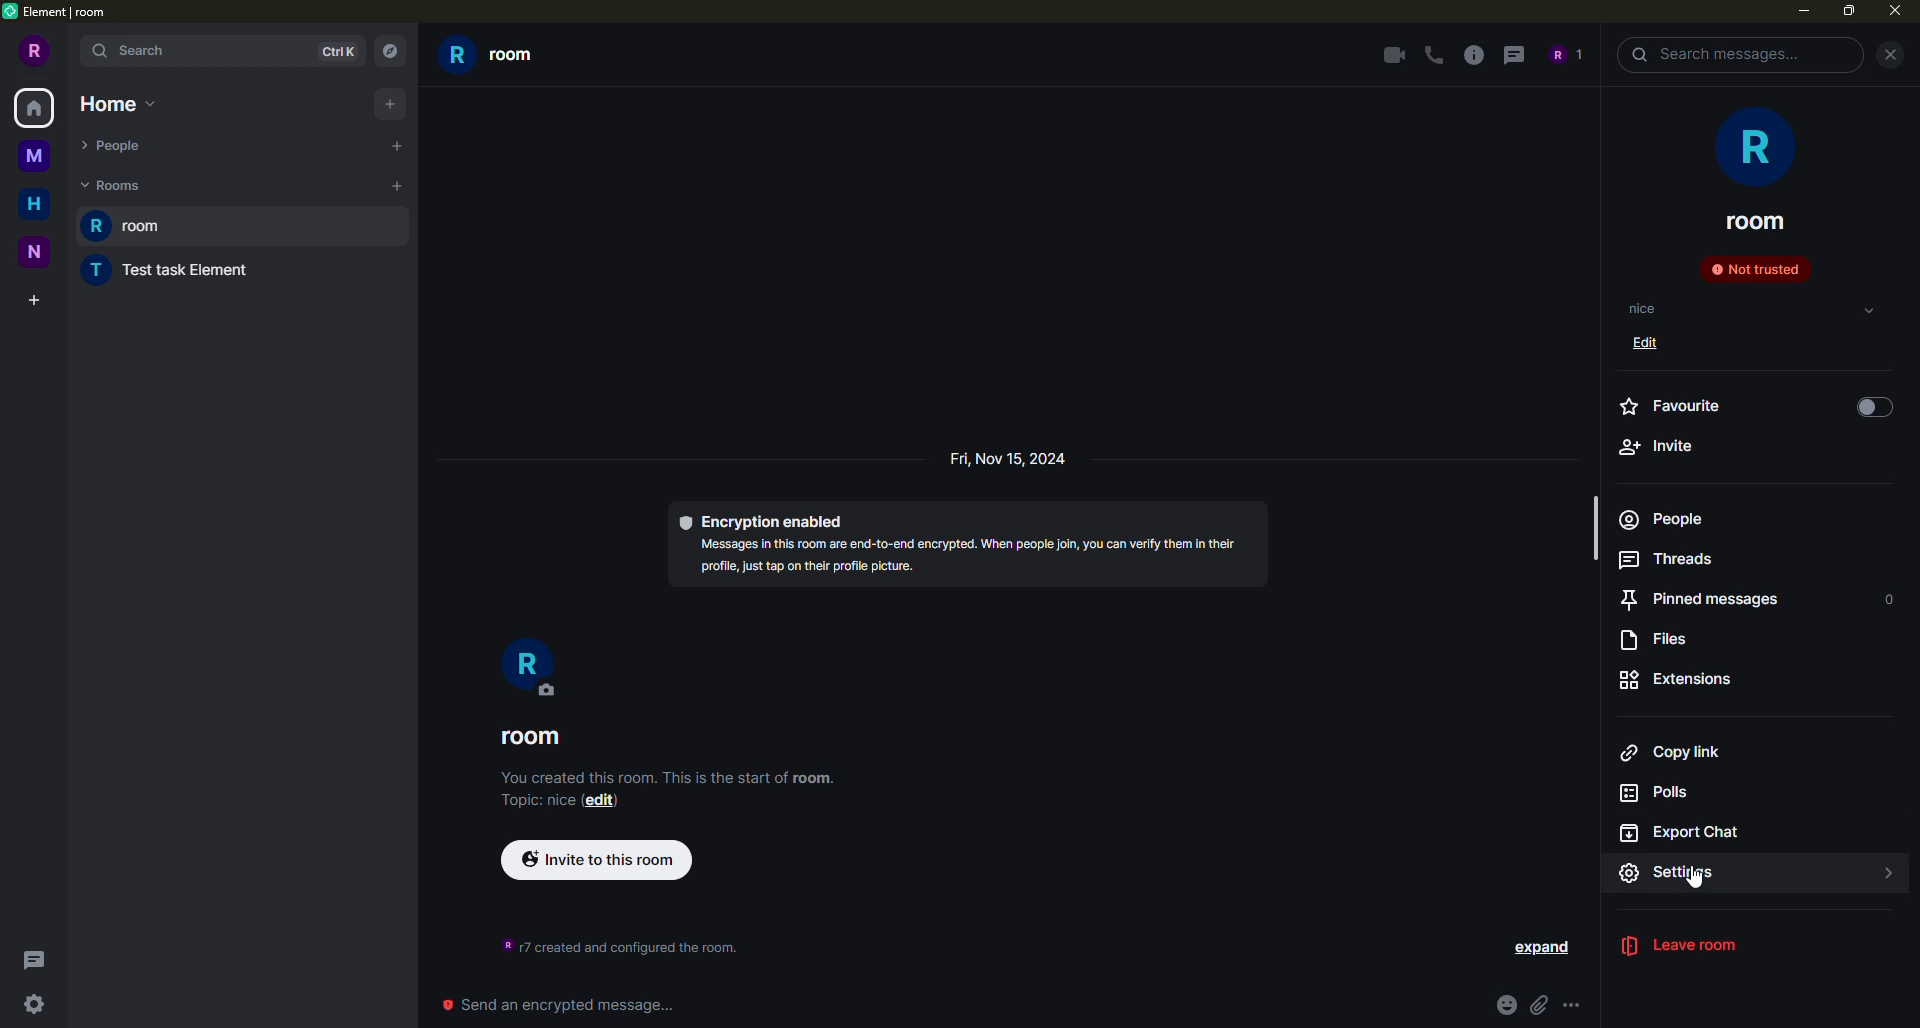 The width and height of the screenshot is (1920, 1028). What do you see at coordinates (496, 57) in the screenshot?
I see `room R` at bounding box center [496, 57].